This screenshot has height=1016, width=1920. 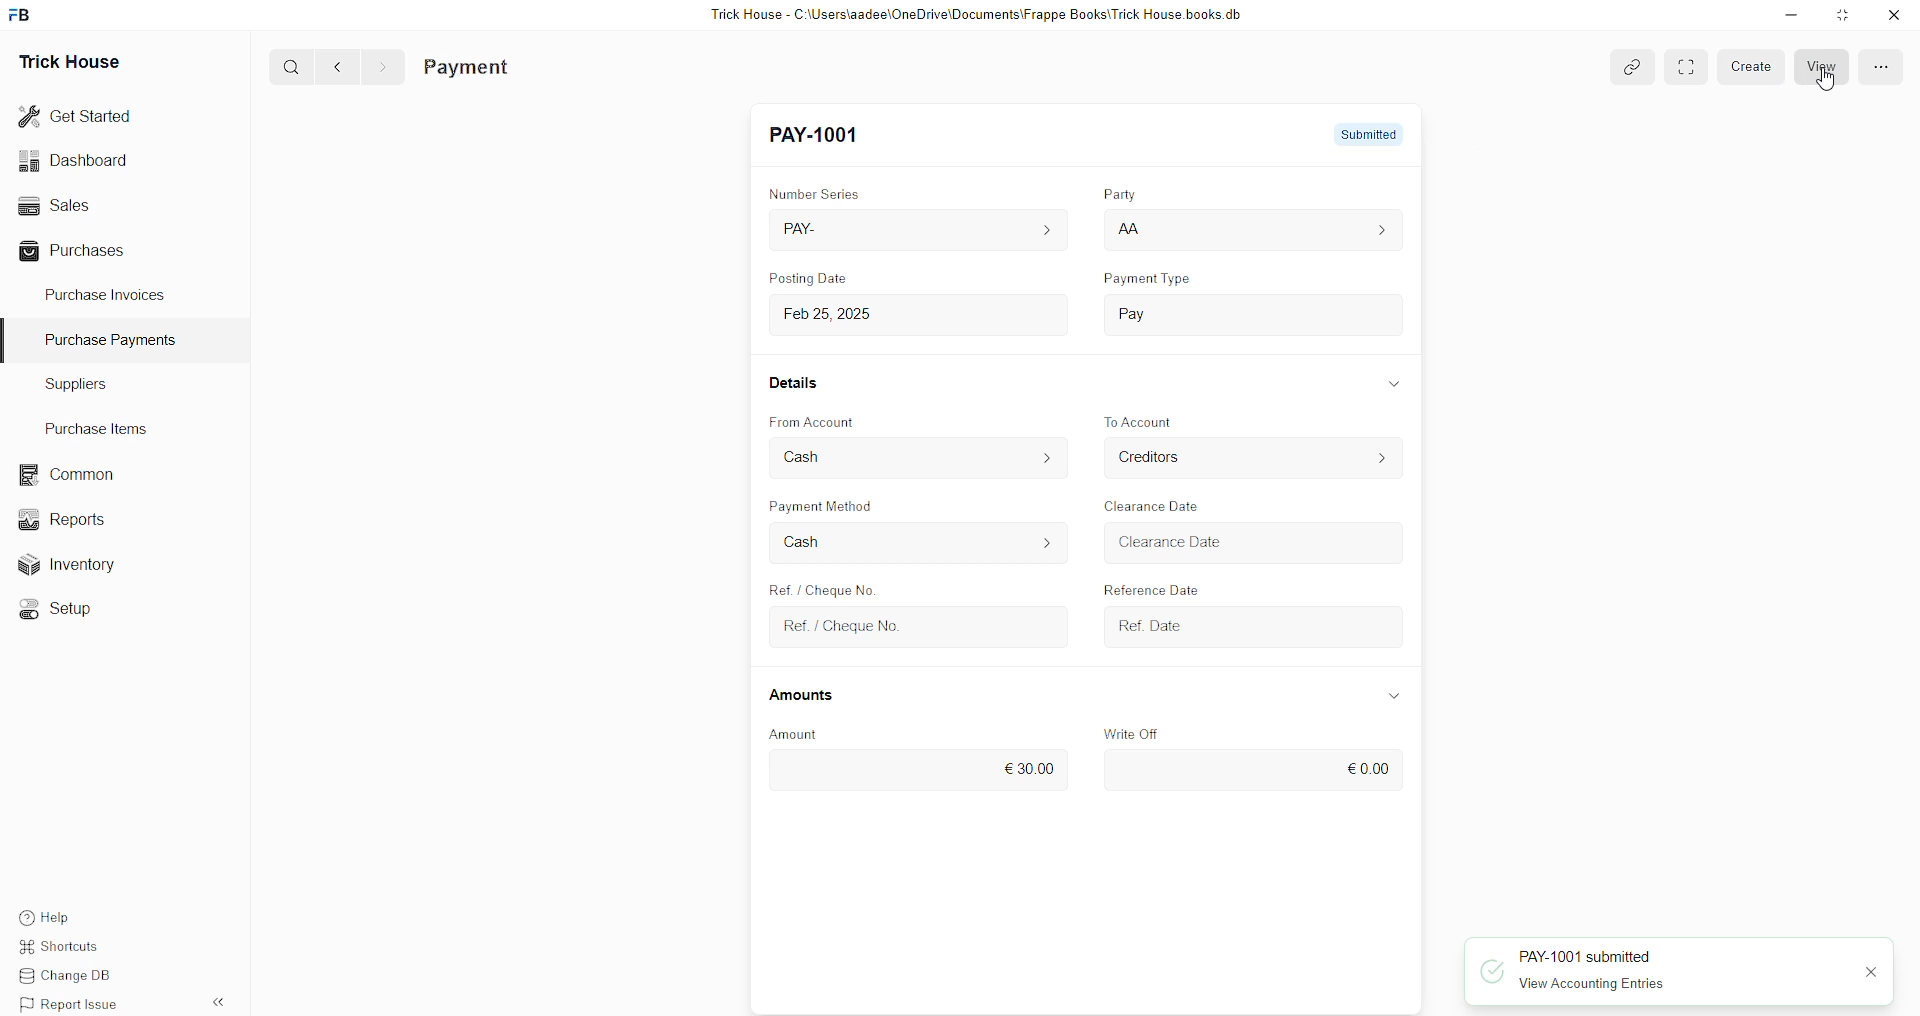 I want to click on Reports, so click(x=69, y=517).